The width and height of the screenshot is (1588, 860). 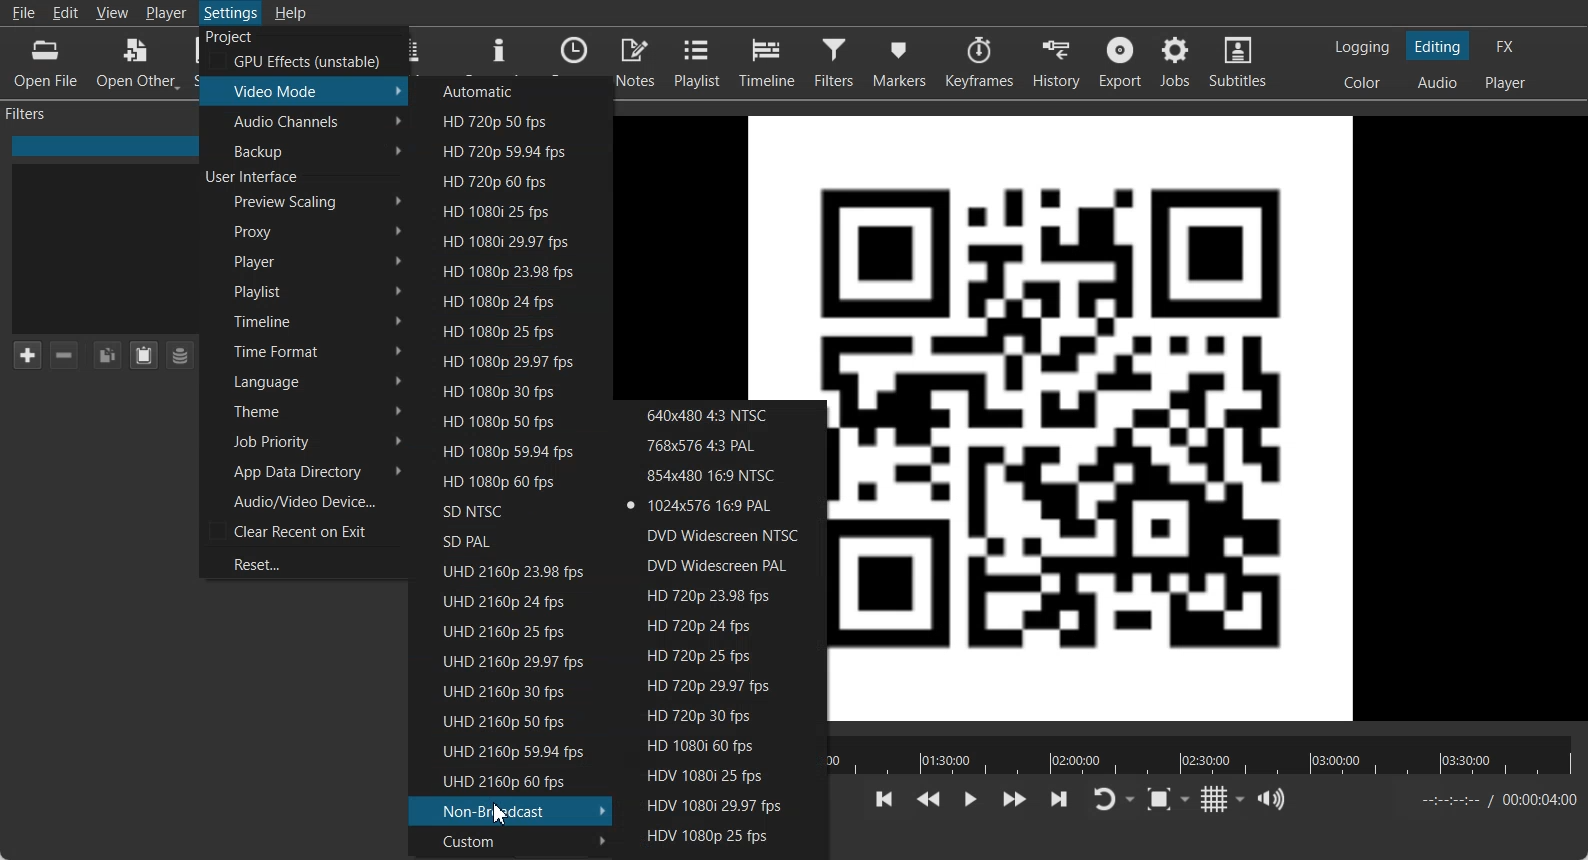 I want to click on Remove selected Filter, so click(x=66, y=355).